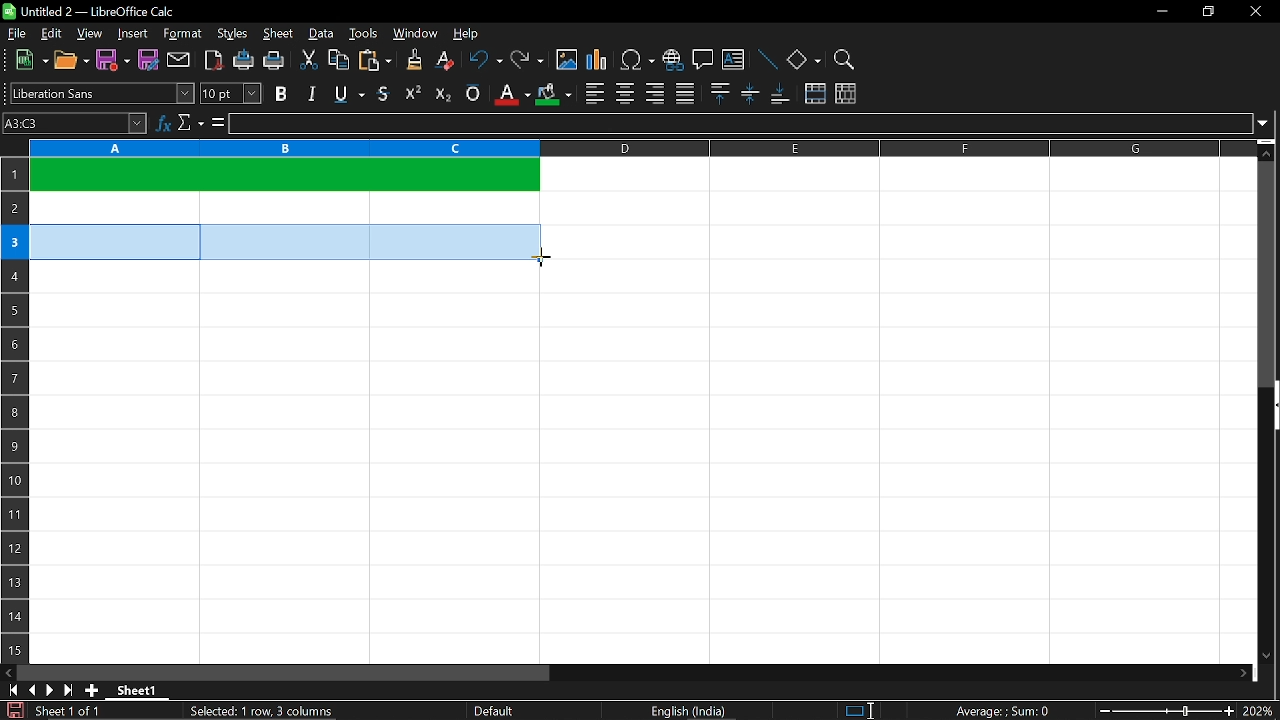 This screenshot has width=1280, height=720. I want to click on strikethrough, so click(384, 92).